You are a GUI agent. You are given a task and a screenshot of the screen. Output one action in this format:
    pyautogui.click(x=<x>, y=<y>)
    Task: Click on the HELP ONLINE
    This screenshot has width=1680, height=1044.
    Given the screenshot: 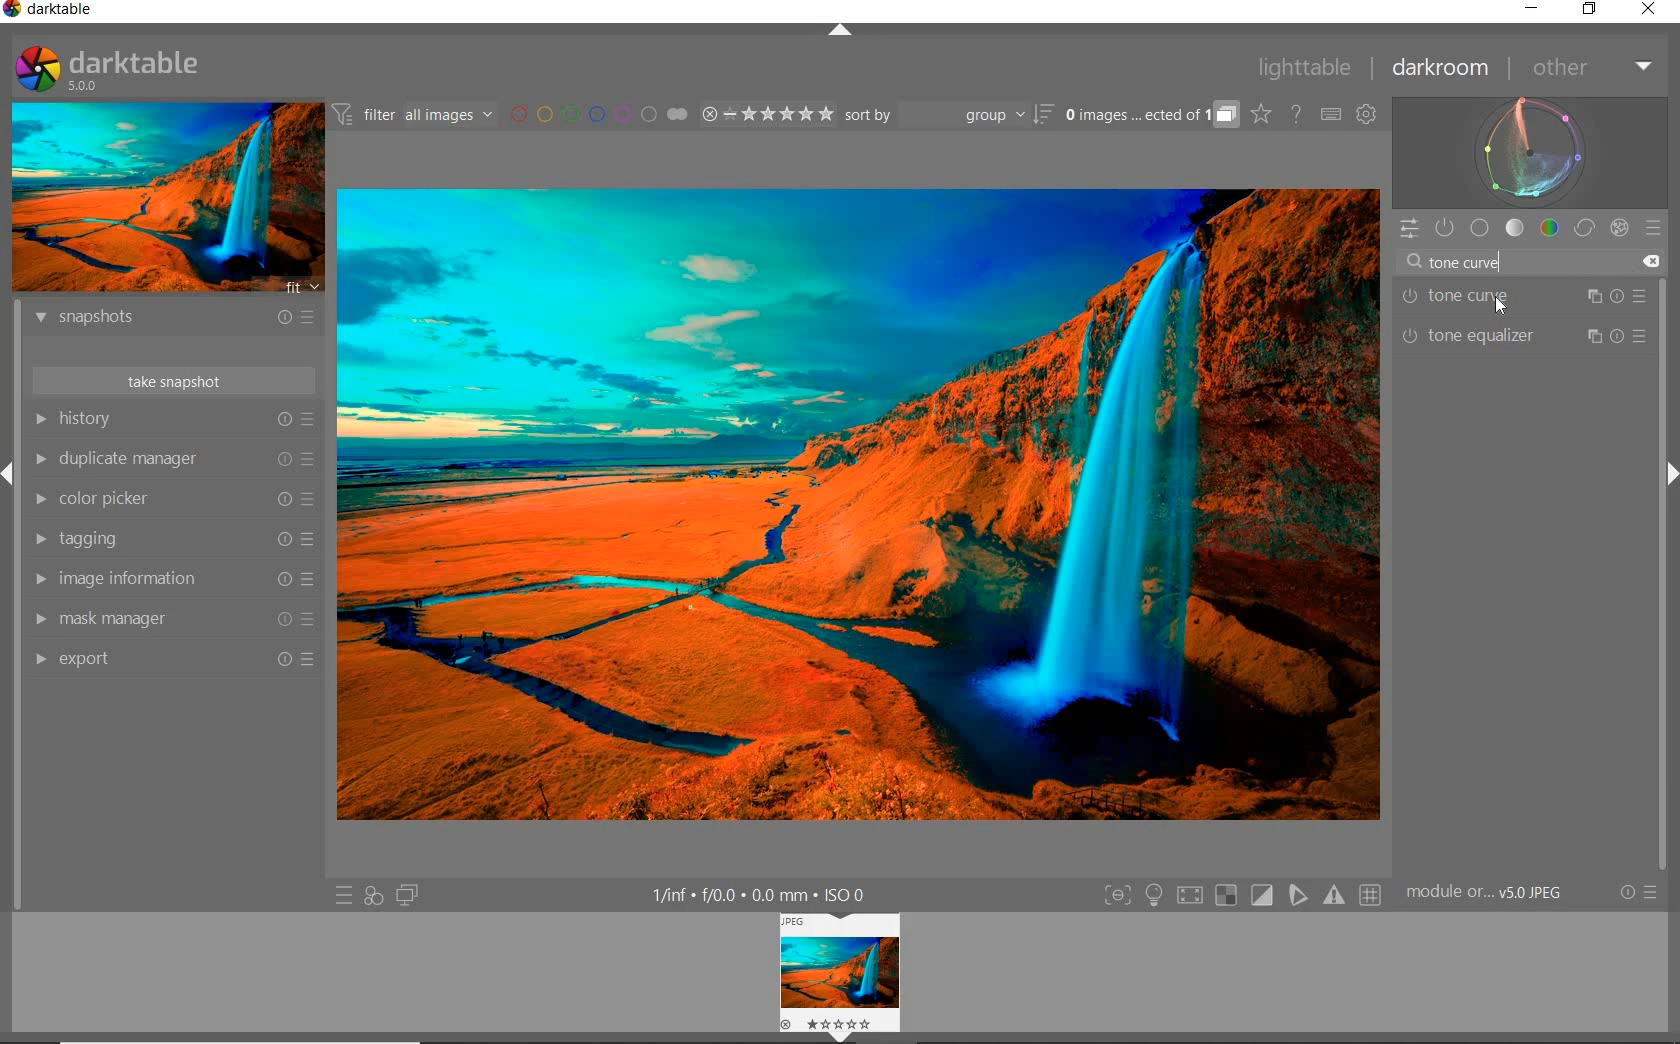 What is the action you would take?
    pyautogui.click(x=1296, y=114)
    